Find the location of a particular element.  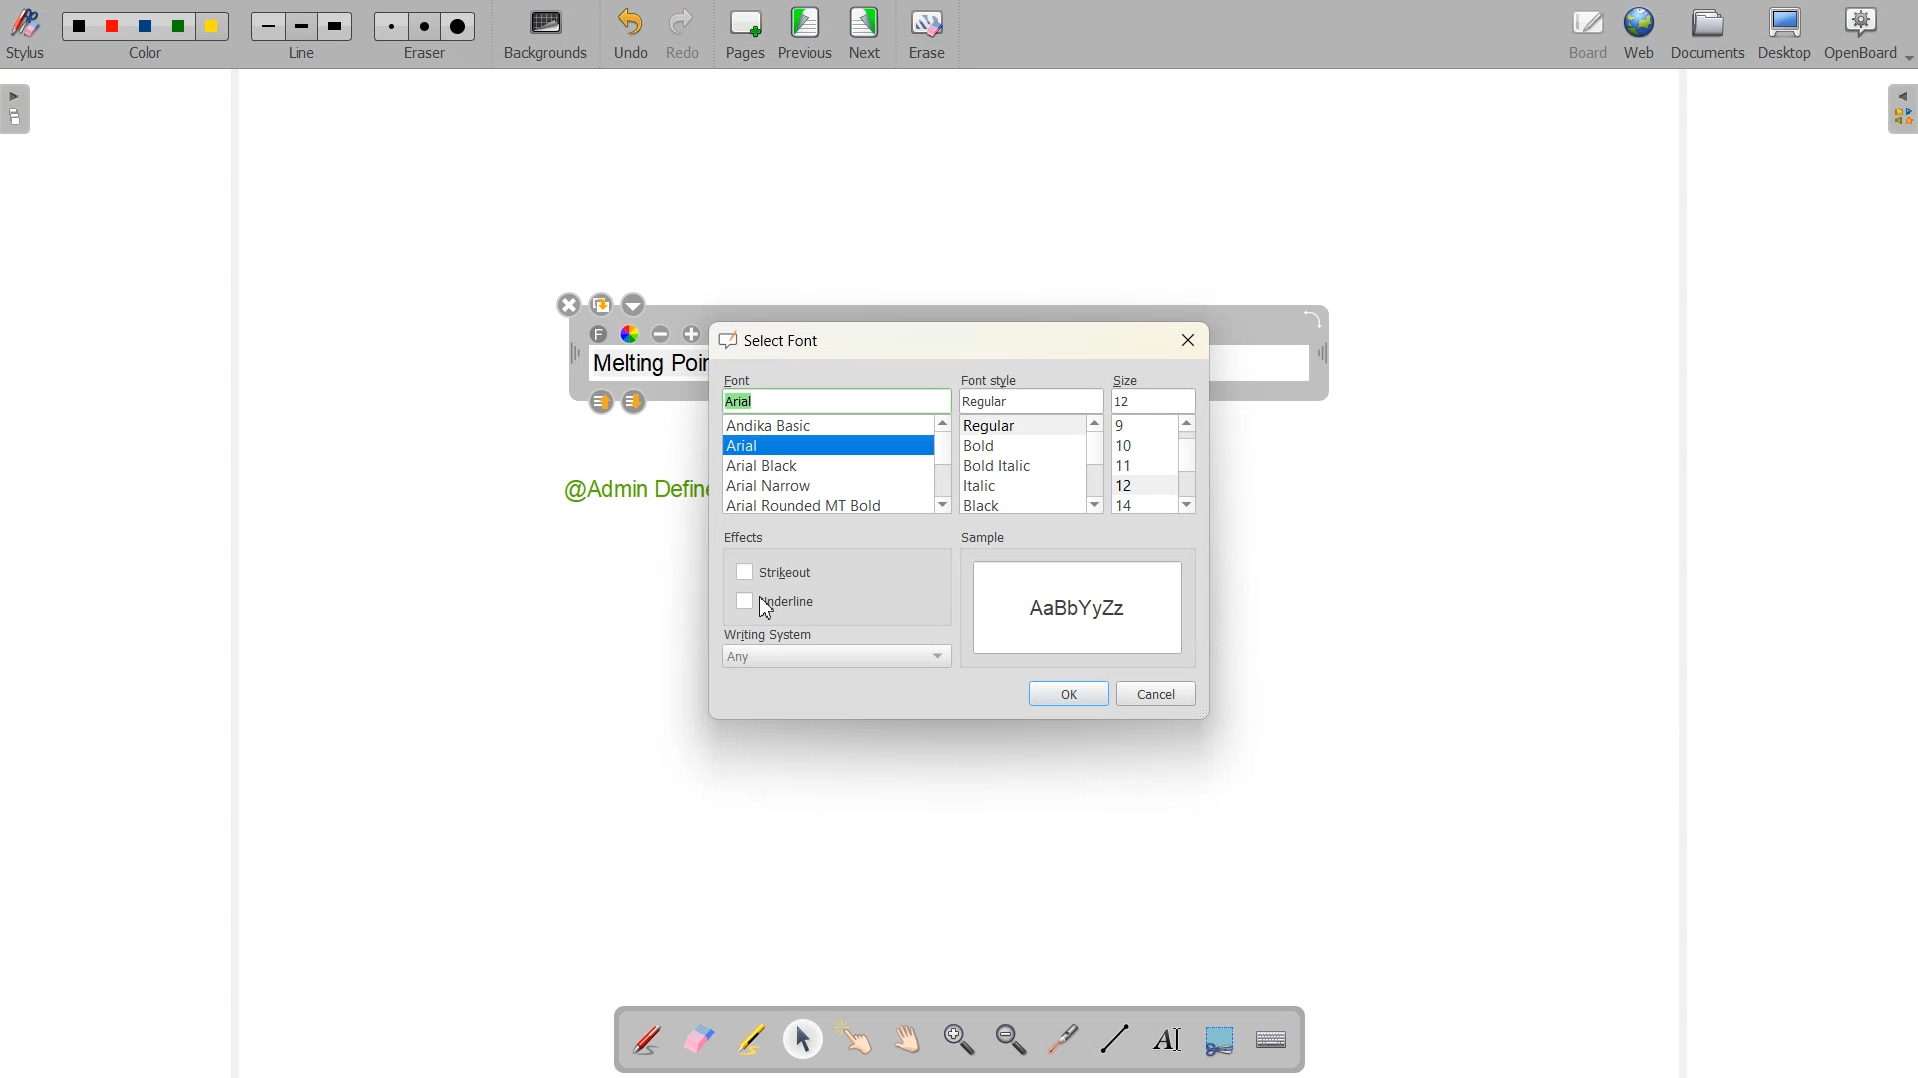

font style is located at coordinates (992, 380).